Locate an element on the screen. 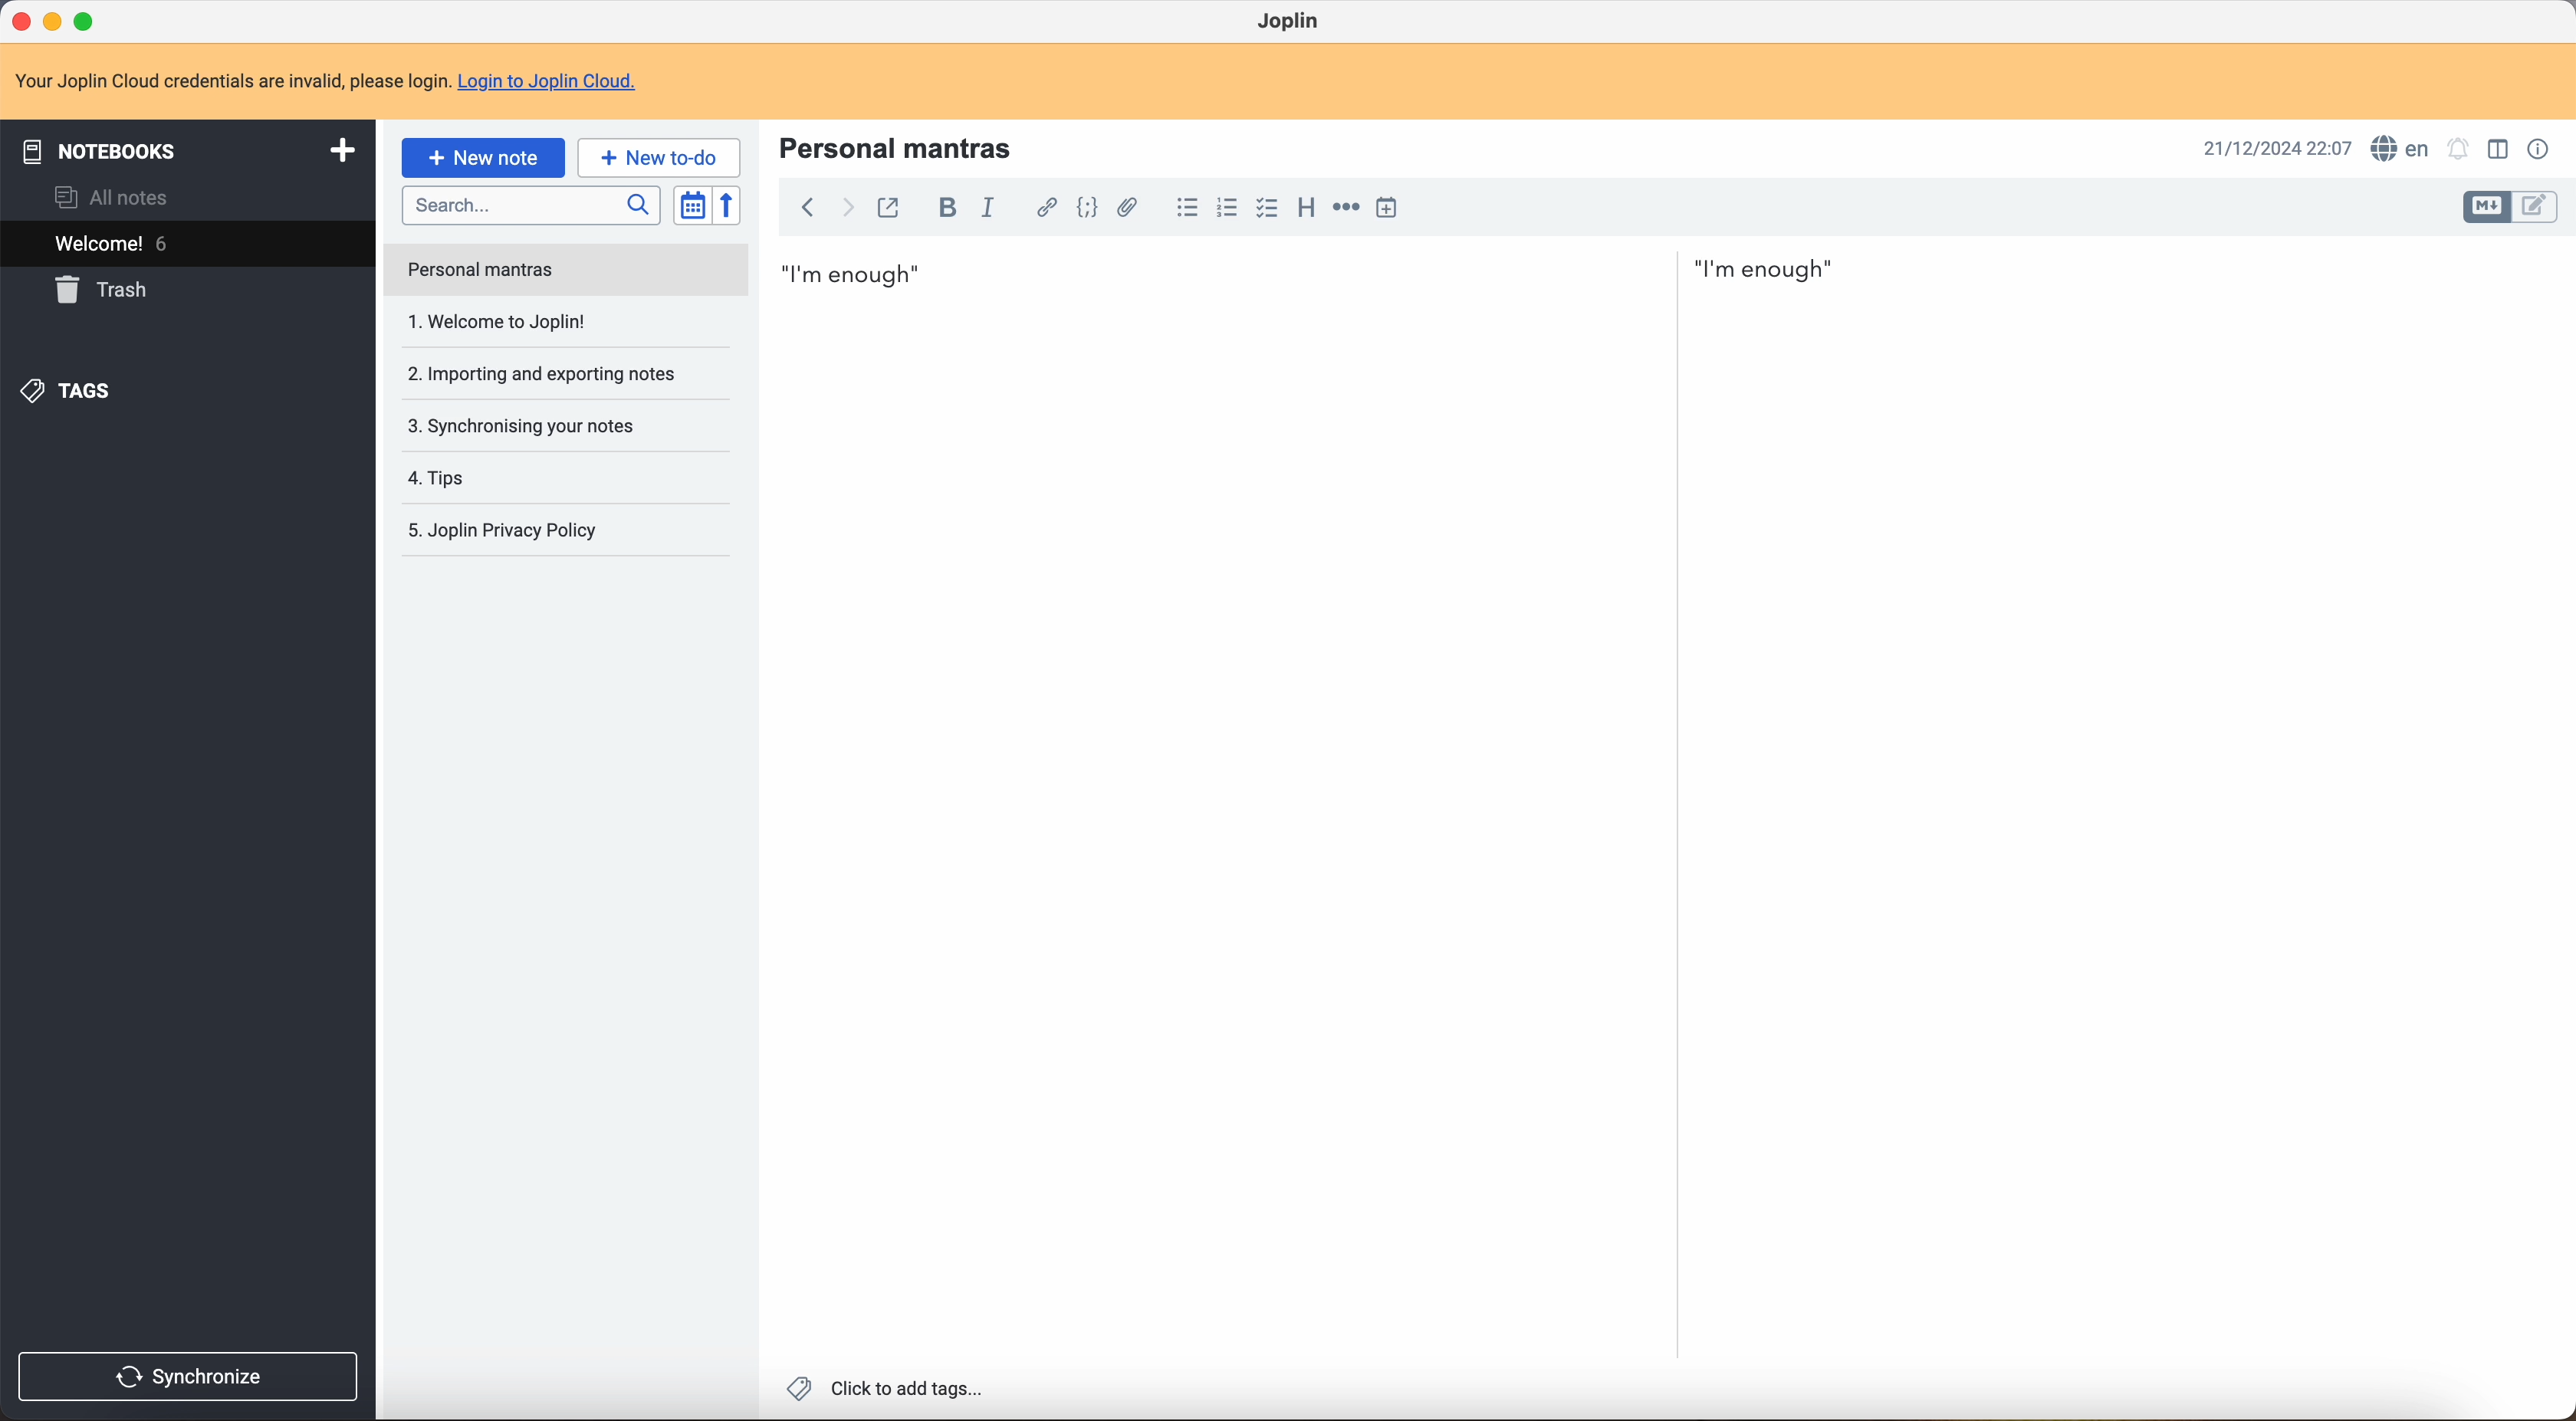 This screenshot has height=1421, width=2576. foward is located at coordinates (848, 209).